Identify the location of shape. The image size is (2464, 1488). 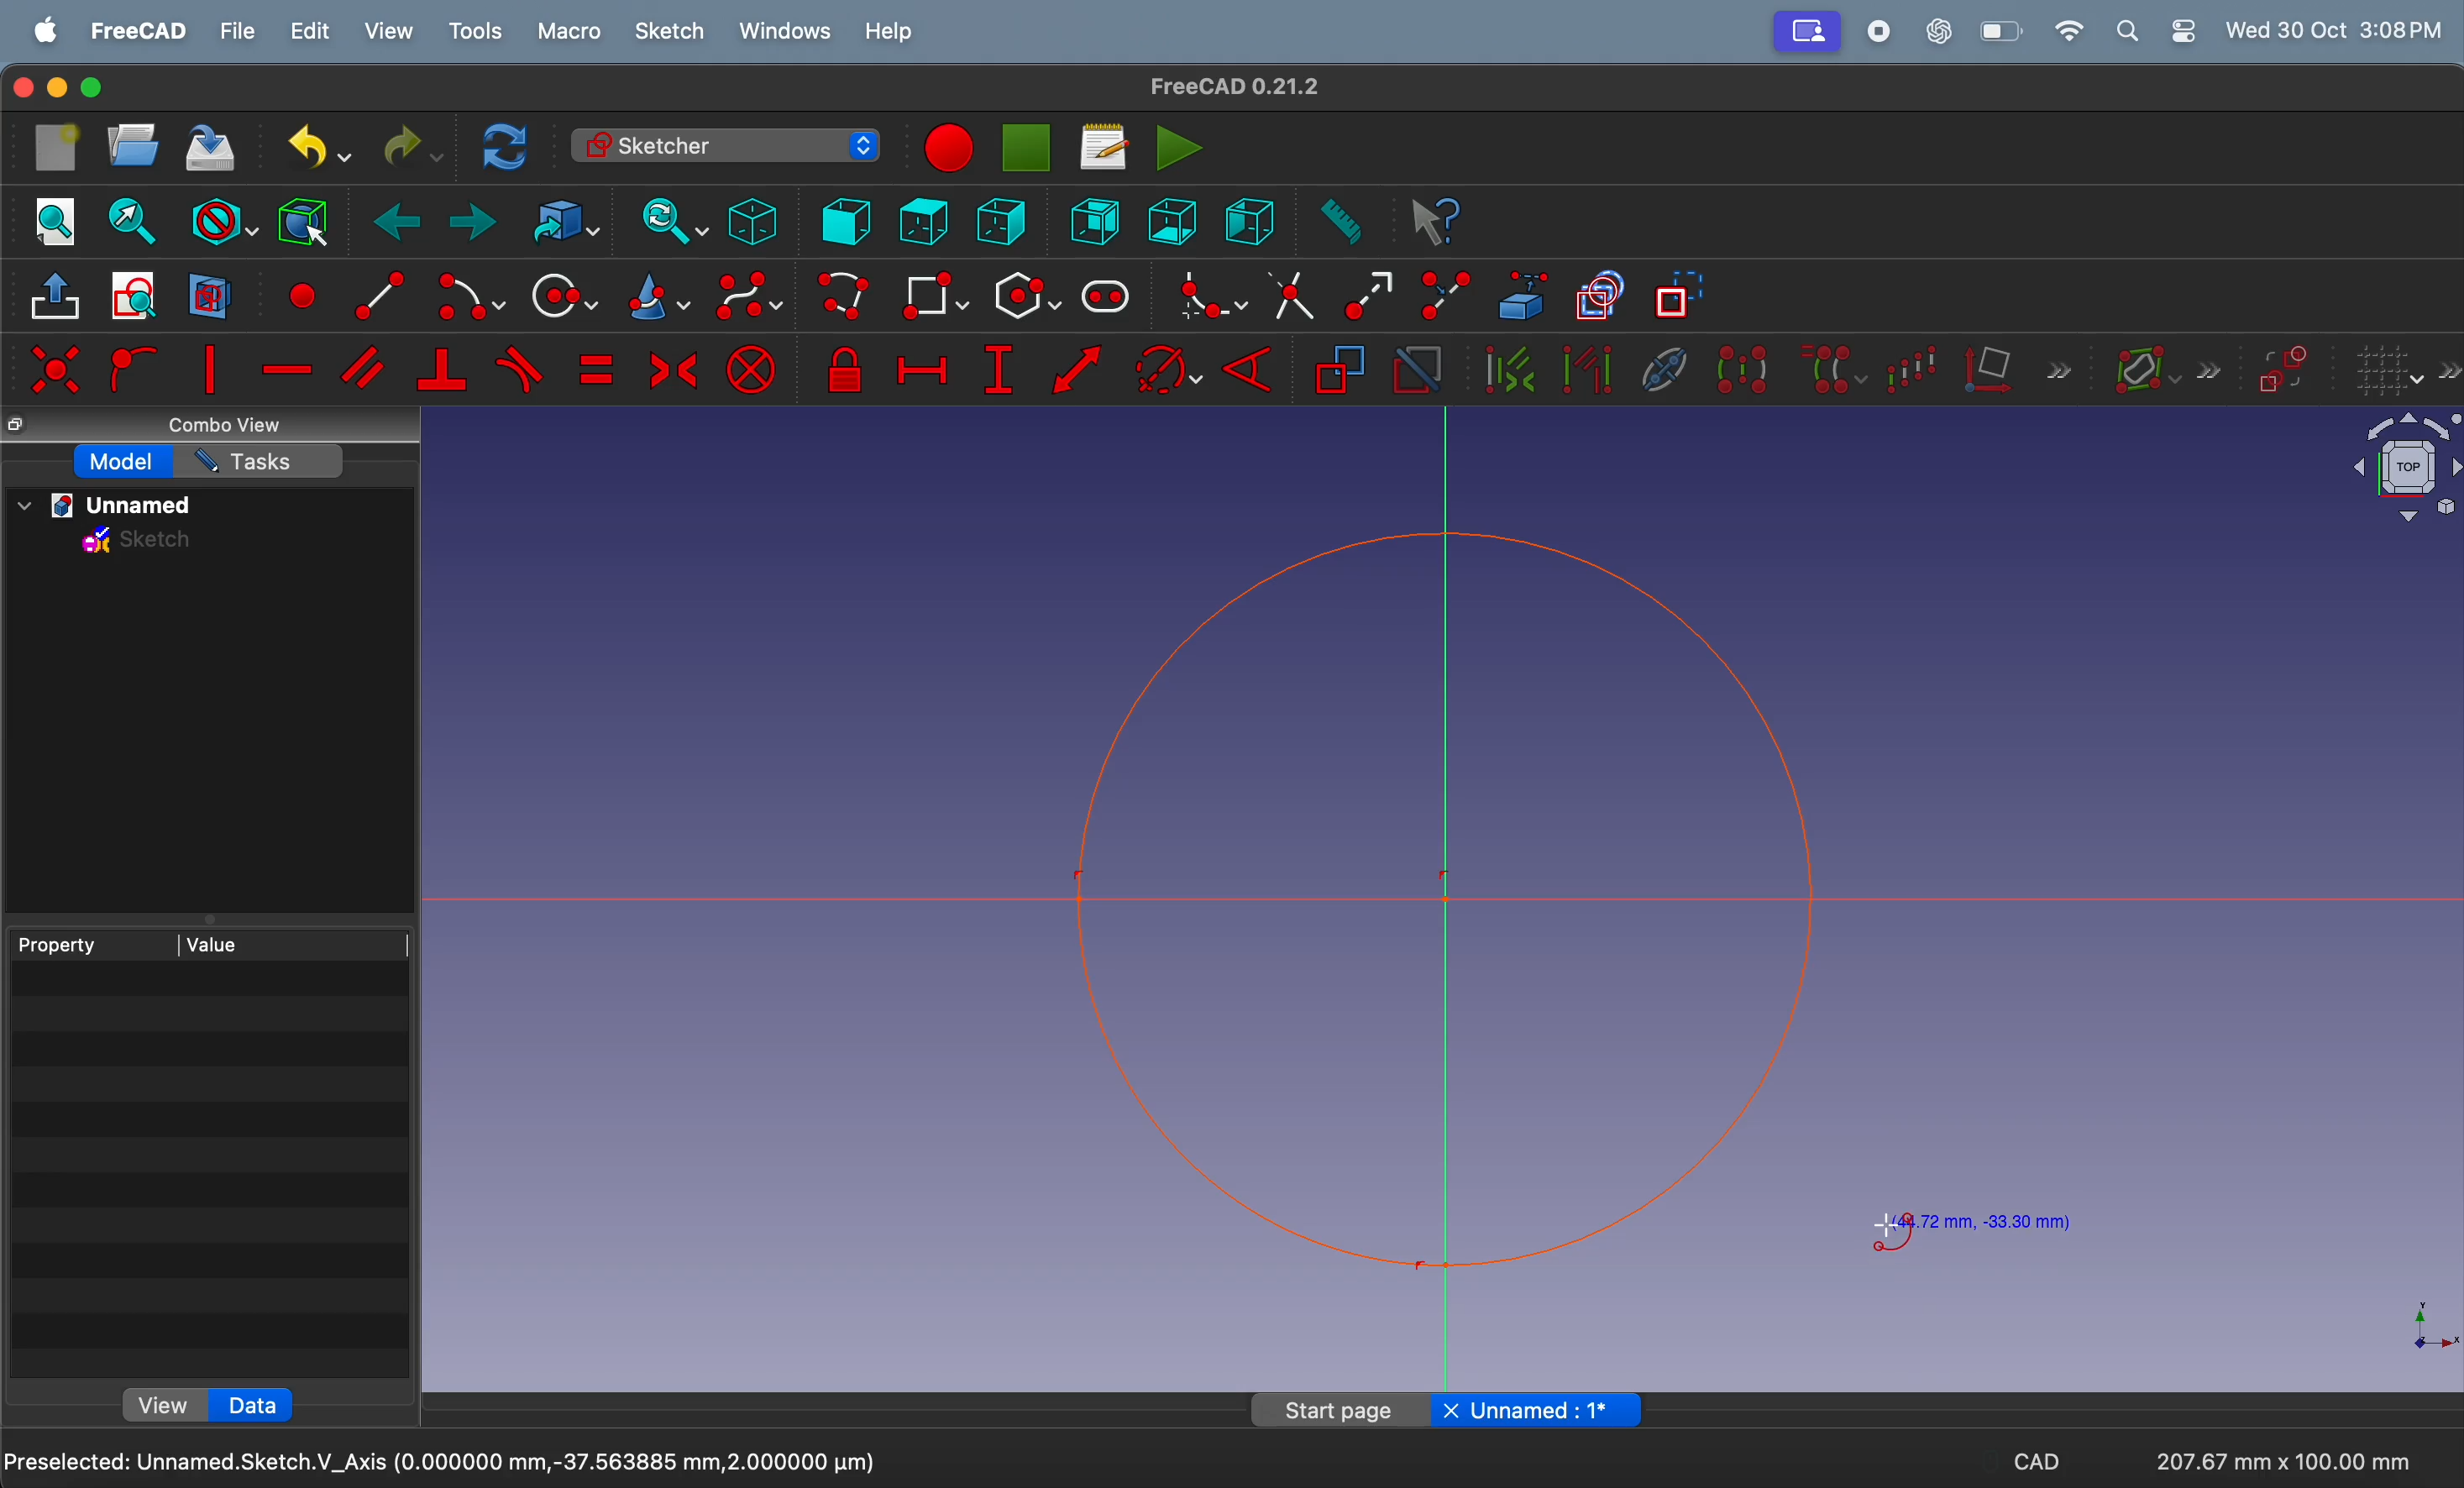
(1442, 893).